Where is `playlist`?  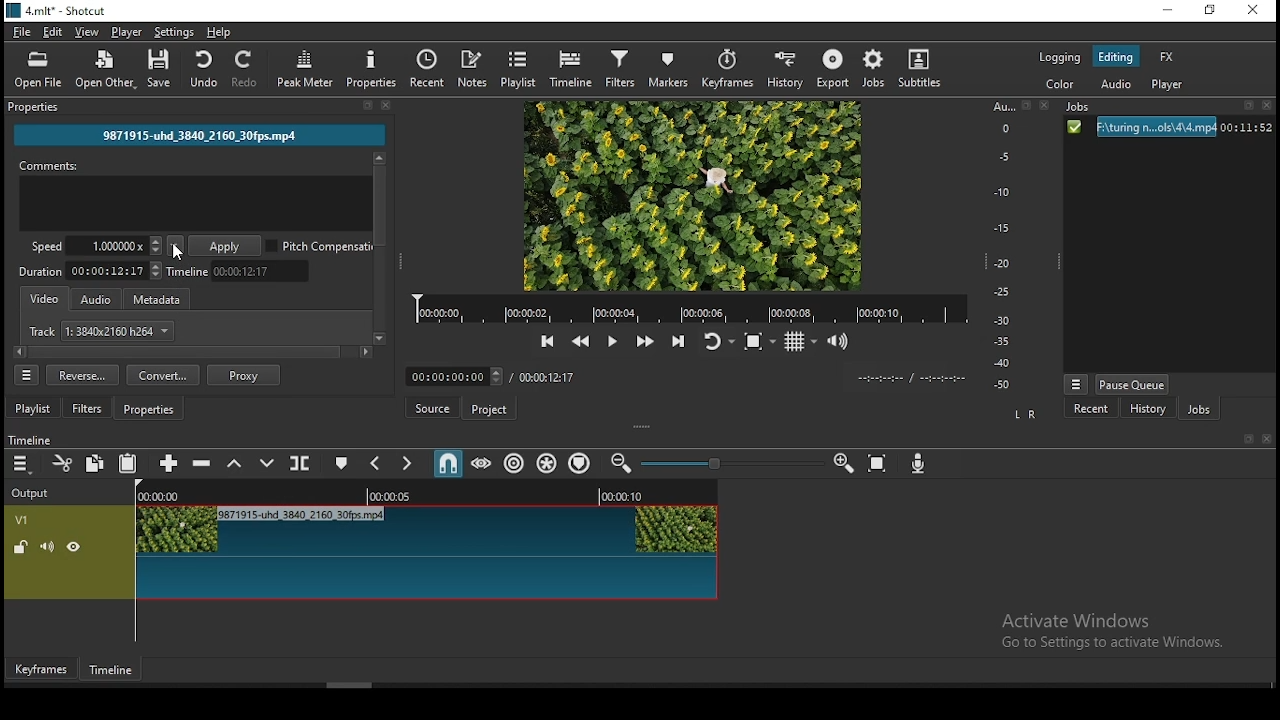 playlist is located at coordinates (517, 69).